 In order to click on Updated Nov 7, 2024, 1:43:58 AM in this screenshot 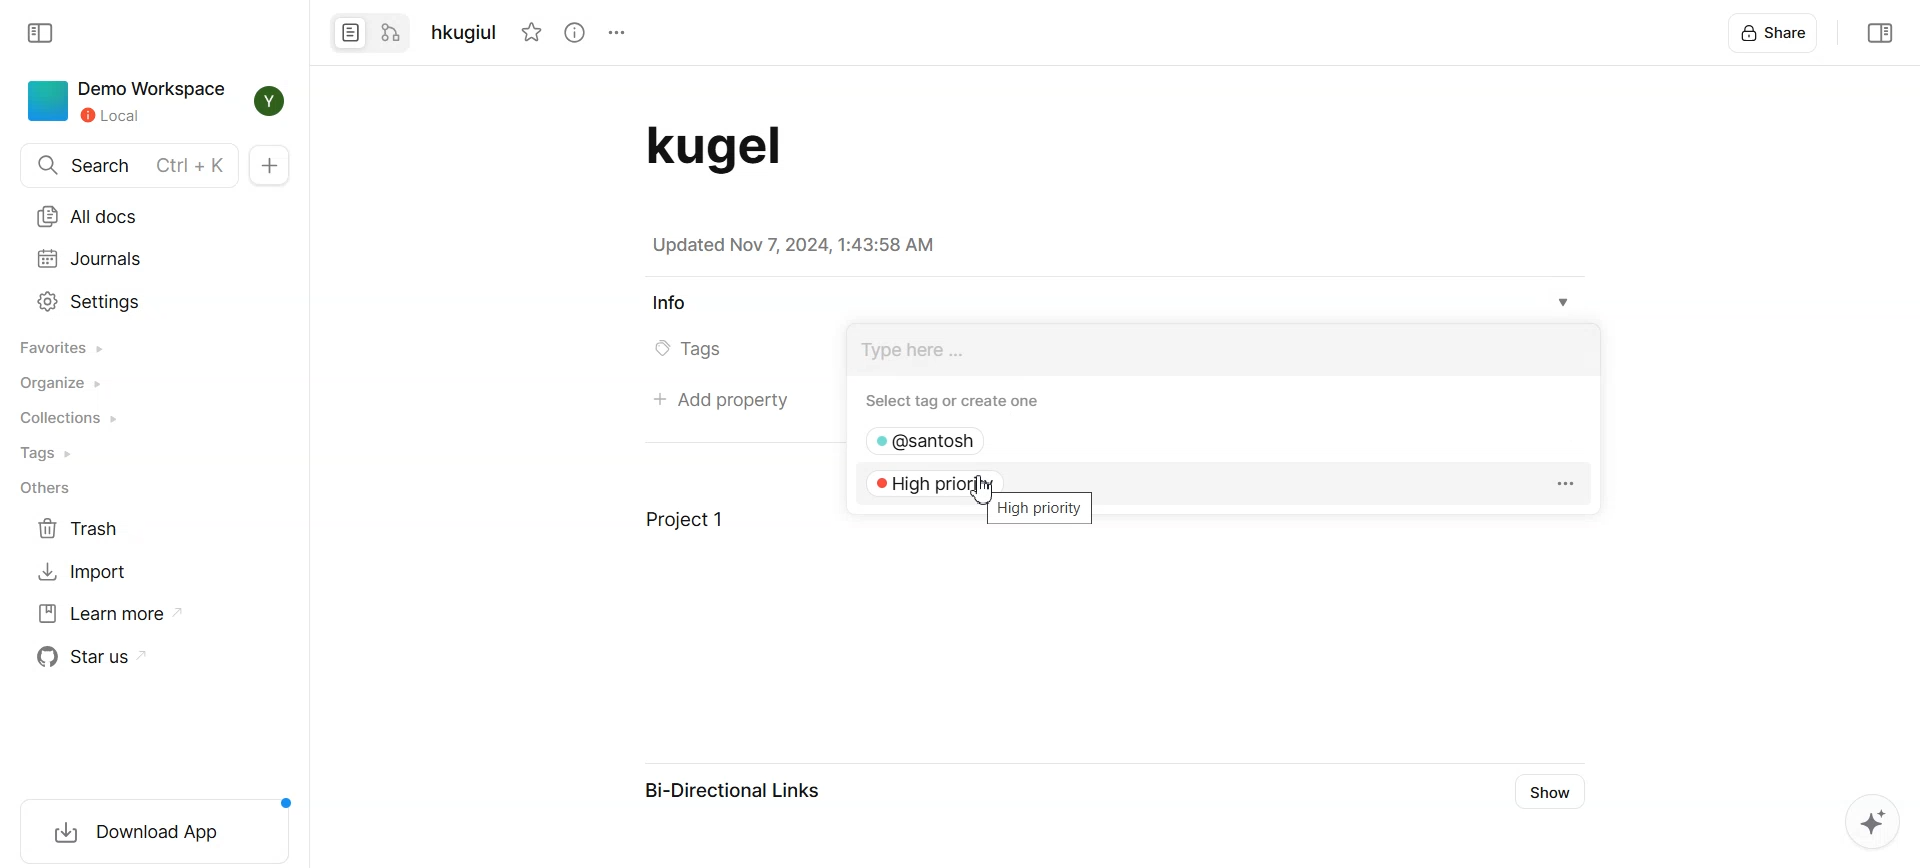, I will do `click(797, 246)`.